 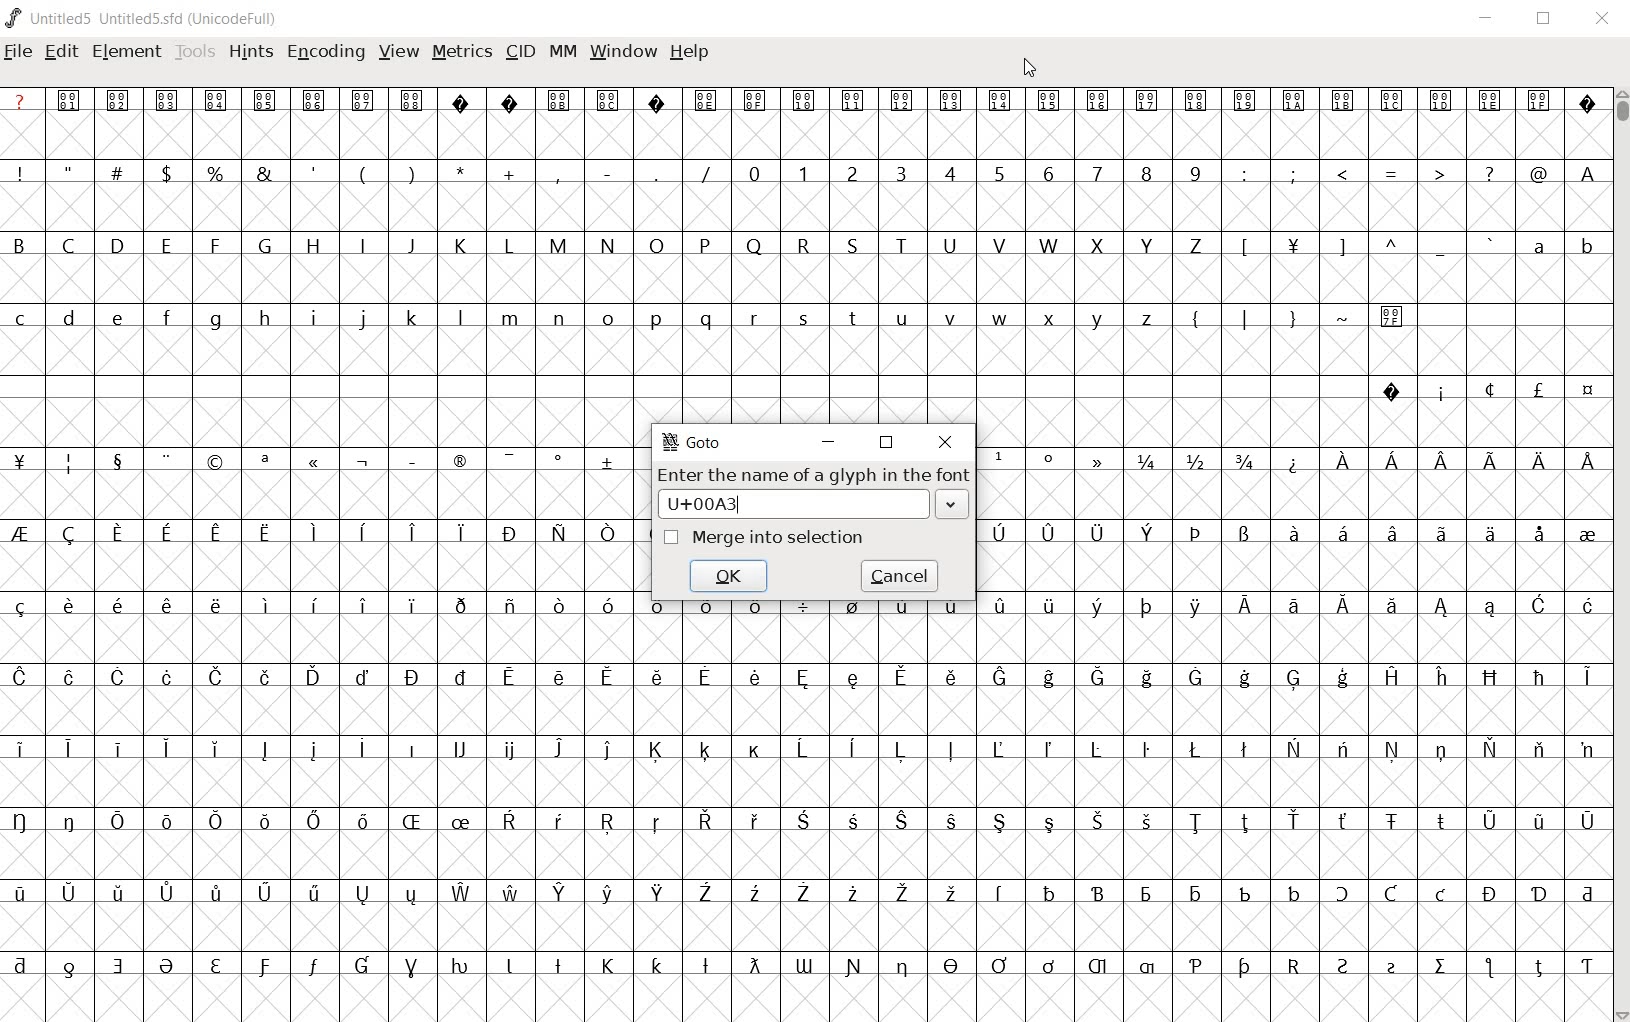 What do you see at coordinates (1489, 534) in the screenshot?
I see `Symbol` at bounding box center [1489, 534].